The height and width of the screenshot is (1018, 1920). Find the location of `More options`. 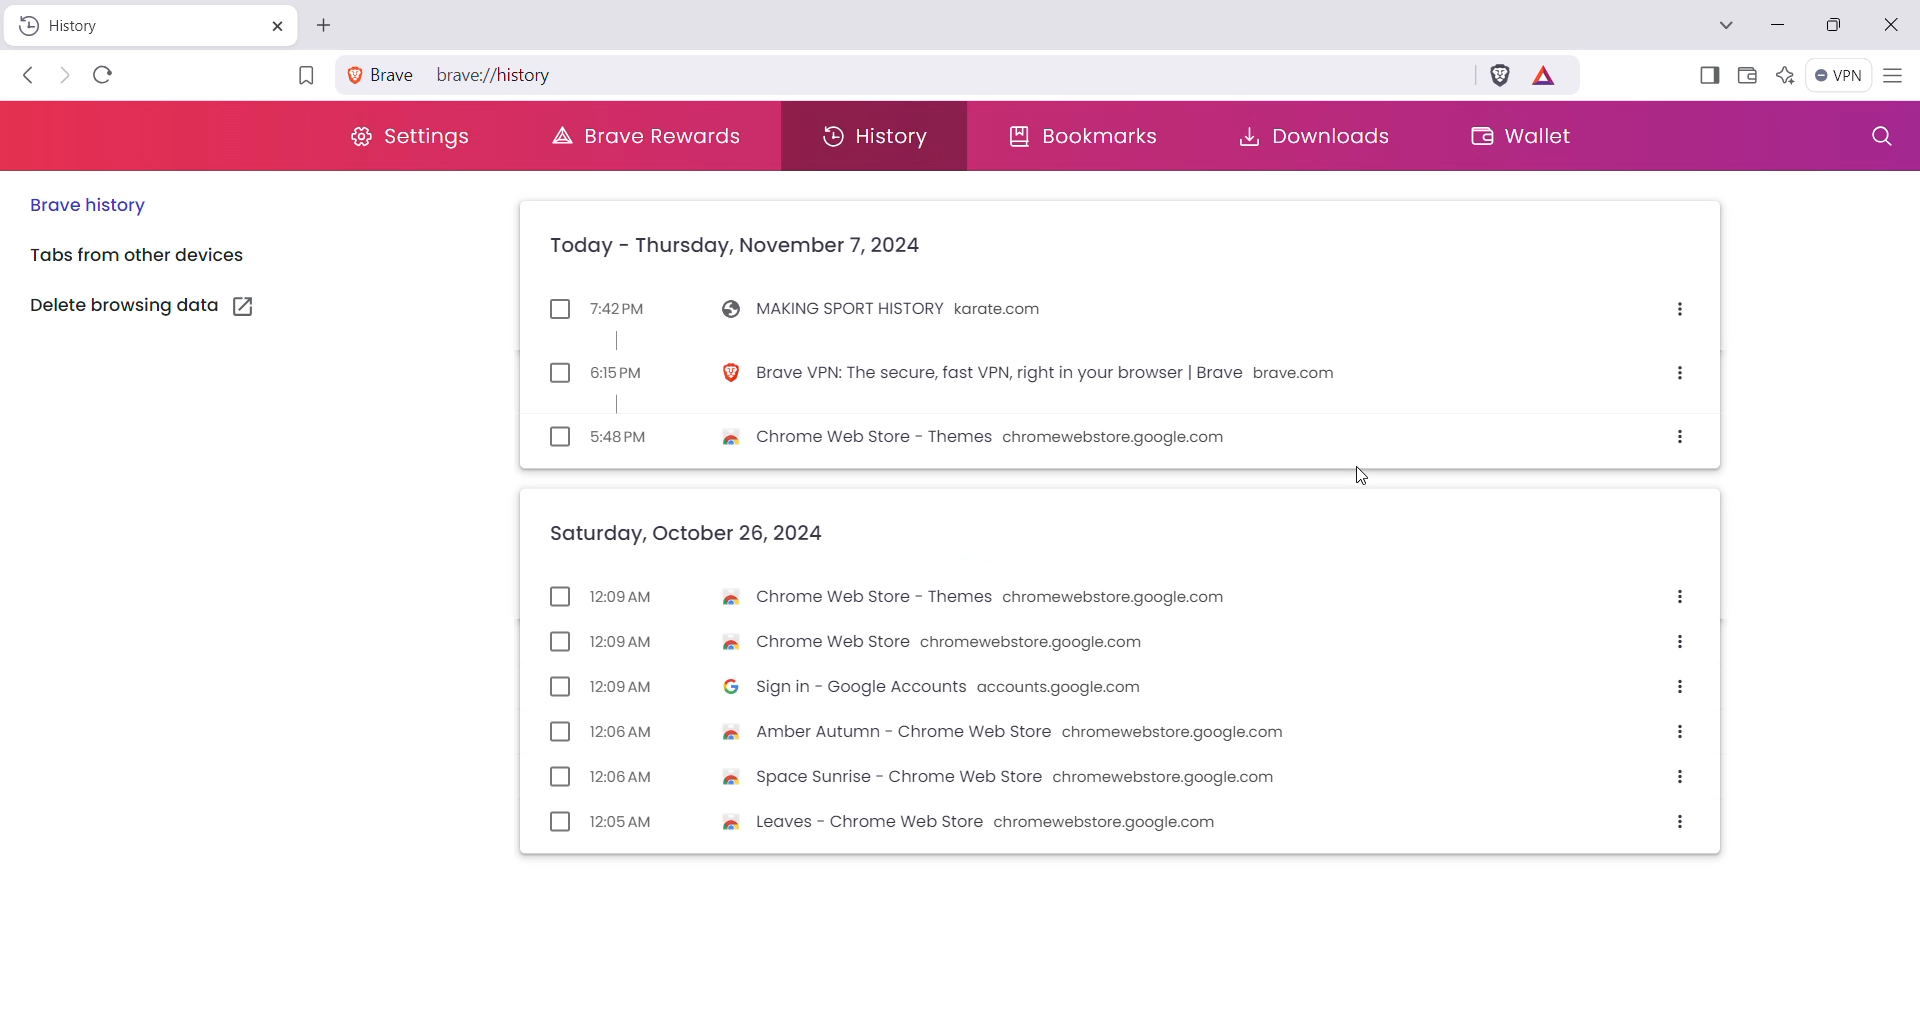

More options is located at coordinates (1681, 824).